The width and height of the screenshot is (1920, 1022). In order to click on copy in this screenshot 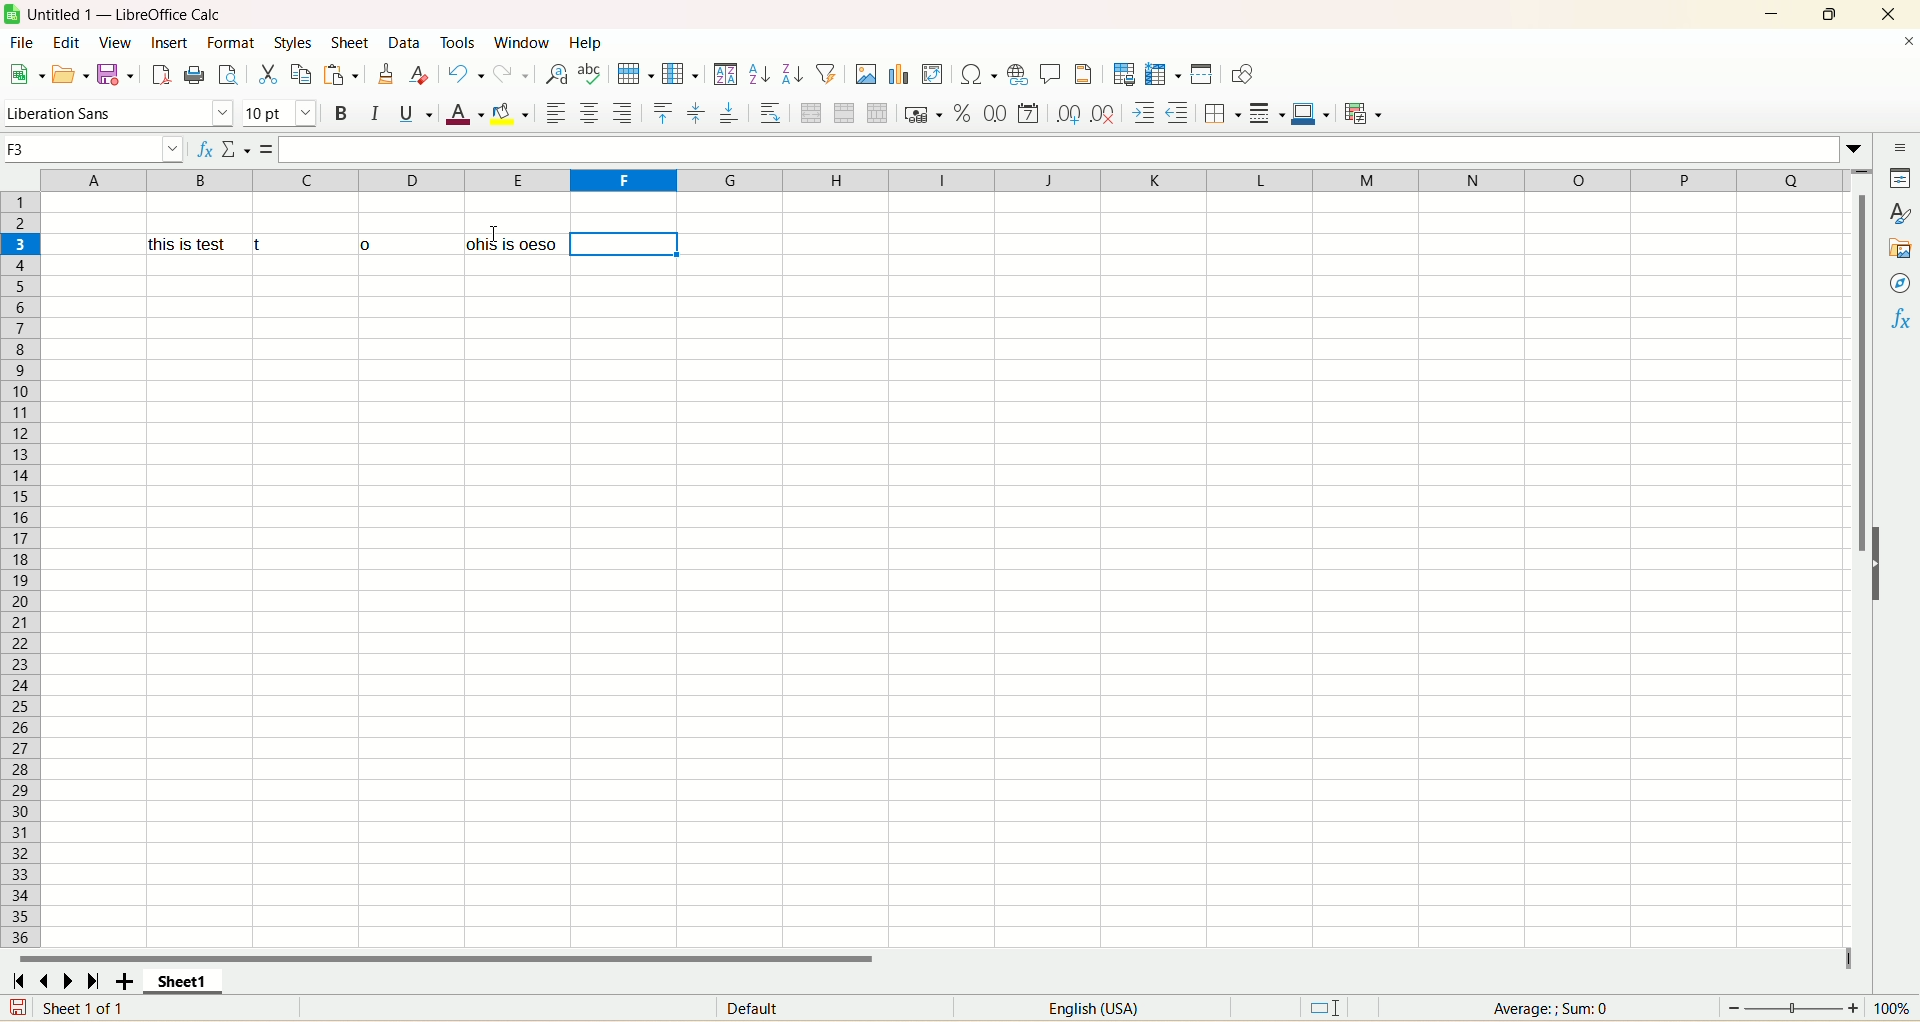, I will do `click(301, 73)`.